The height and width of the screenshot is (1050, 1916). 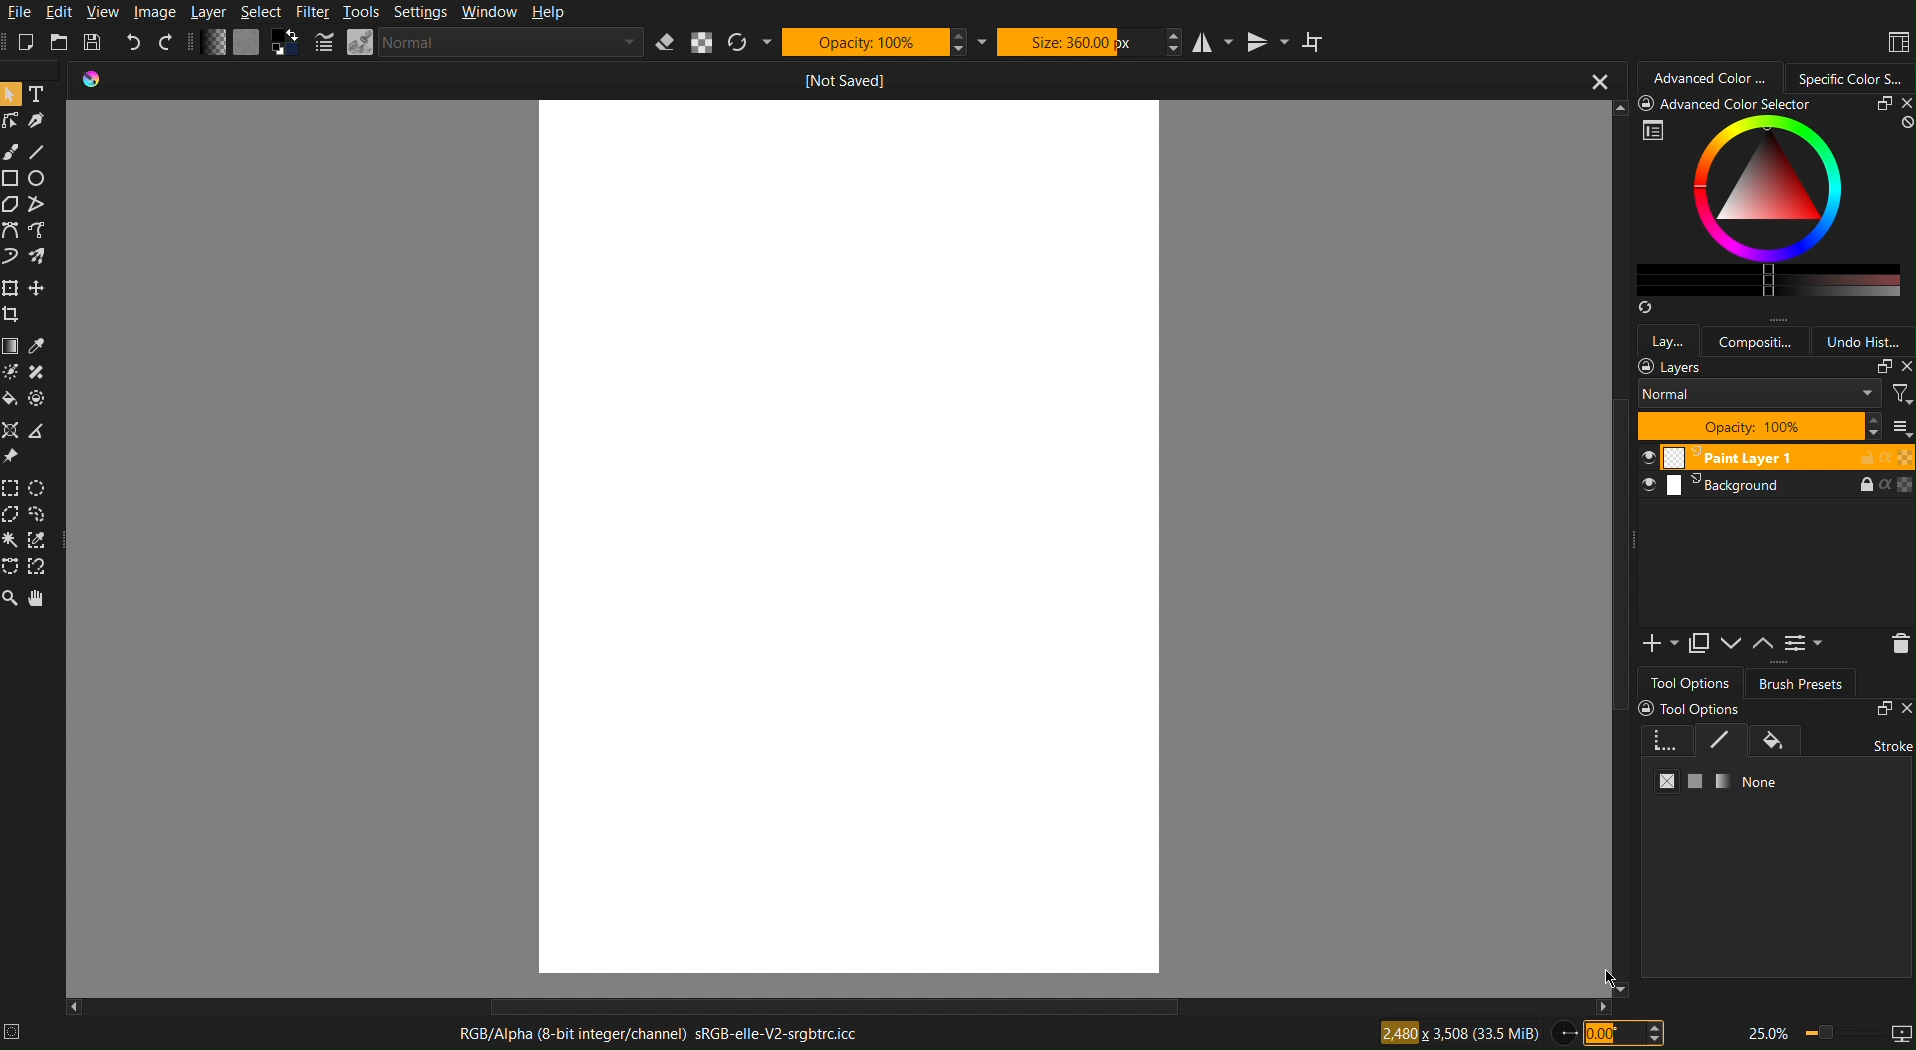 I want to click on Square, so click(x=12, y=176).